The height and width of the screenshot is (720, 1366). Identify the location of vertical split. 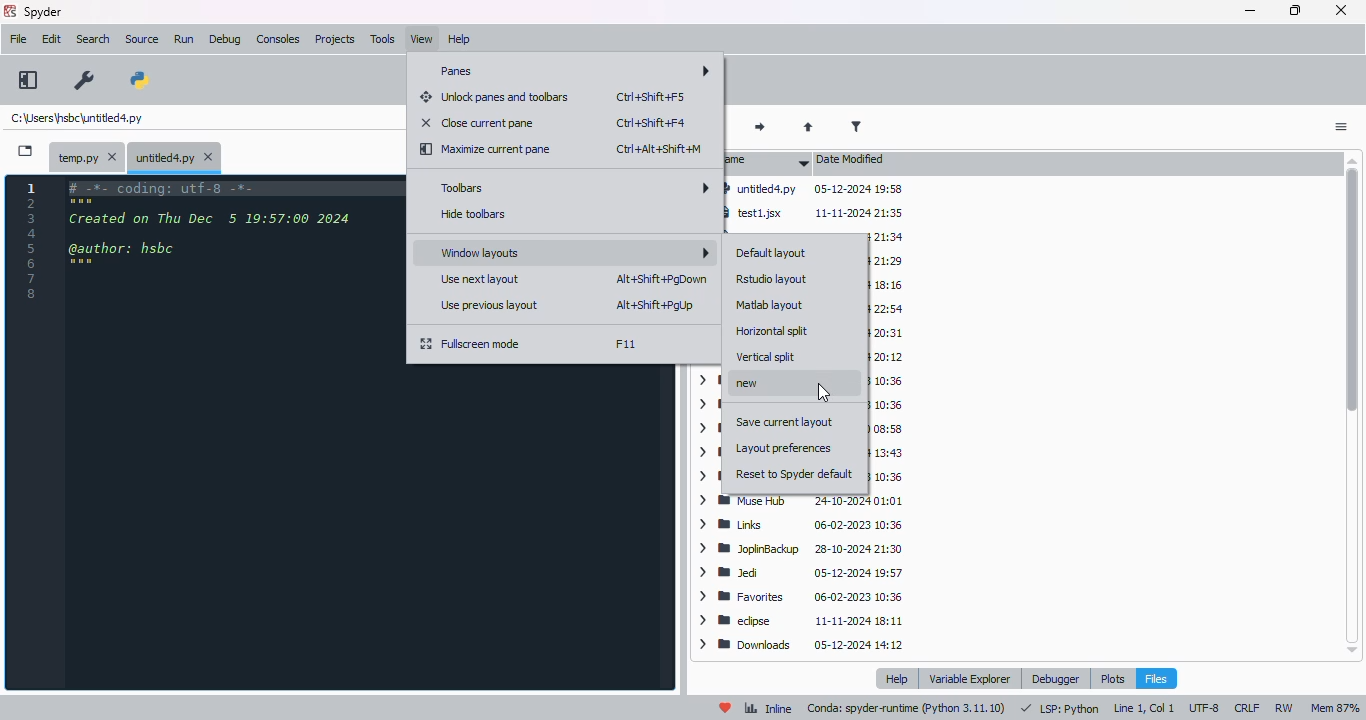
(766, 356).